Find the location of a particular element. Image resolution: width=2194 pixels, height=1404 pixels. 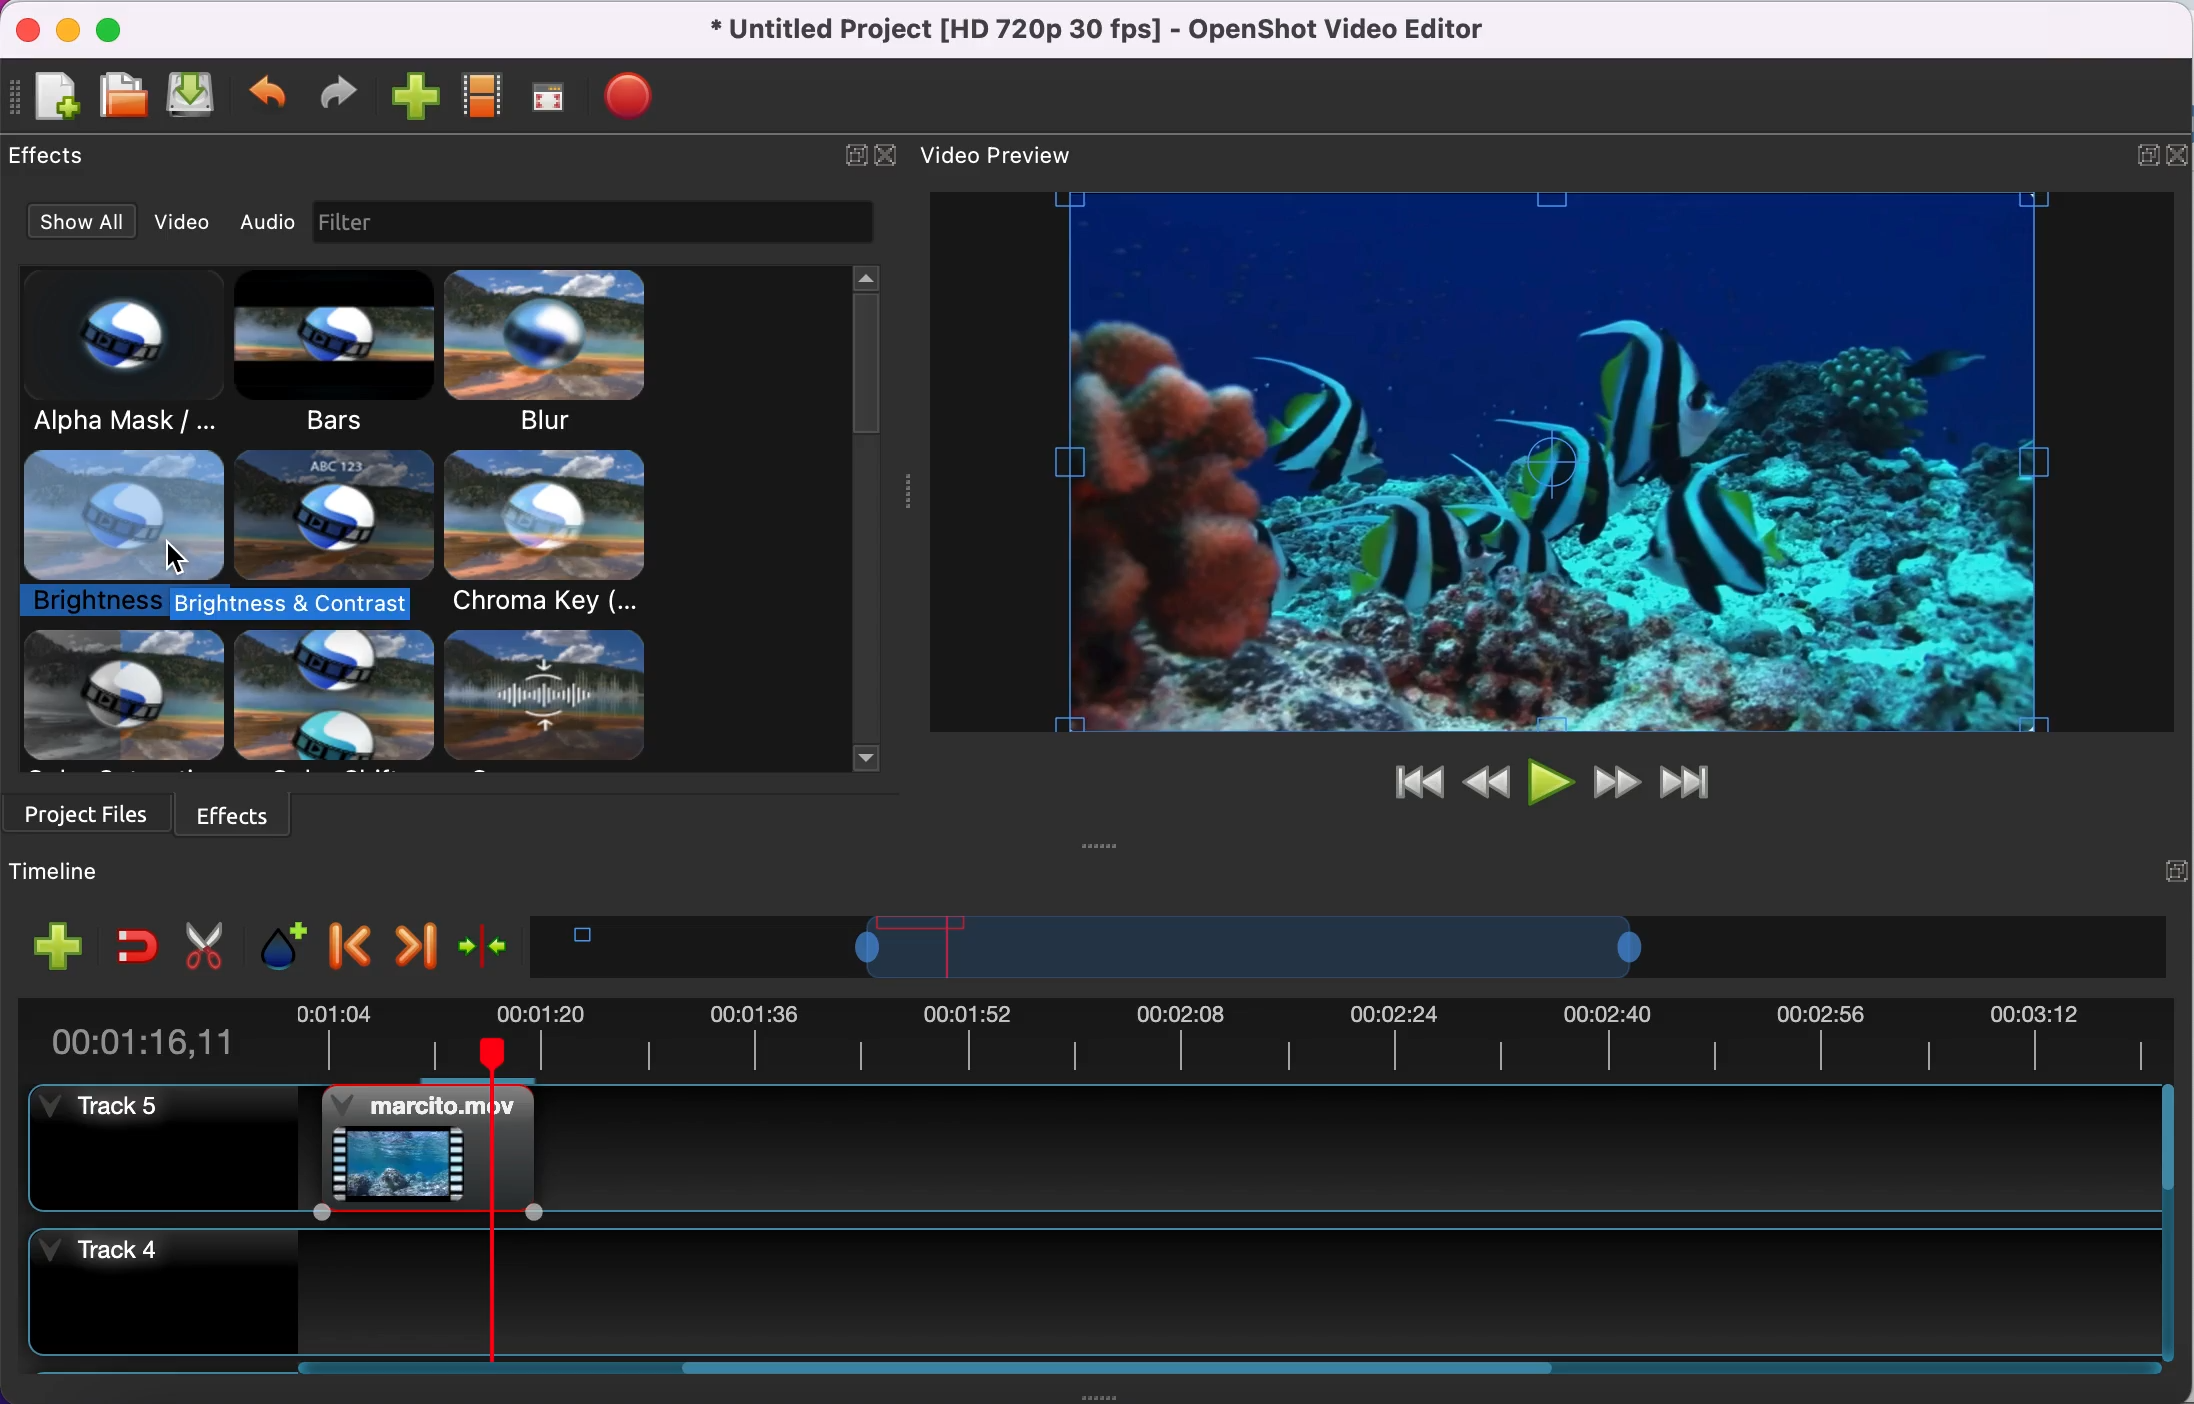

next marker is located at coordinates (413, 942).